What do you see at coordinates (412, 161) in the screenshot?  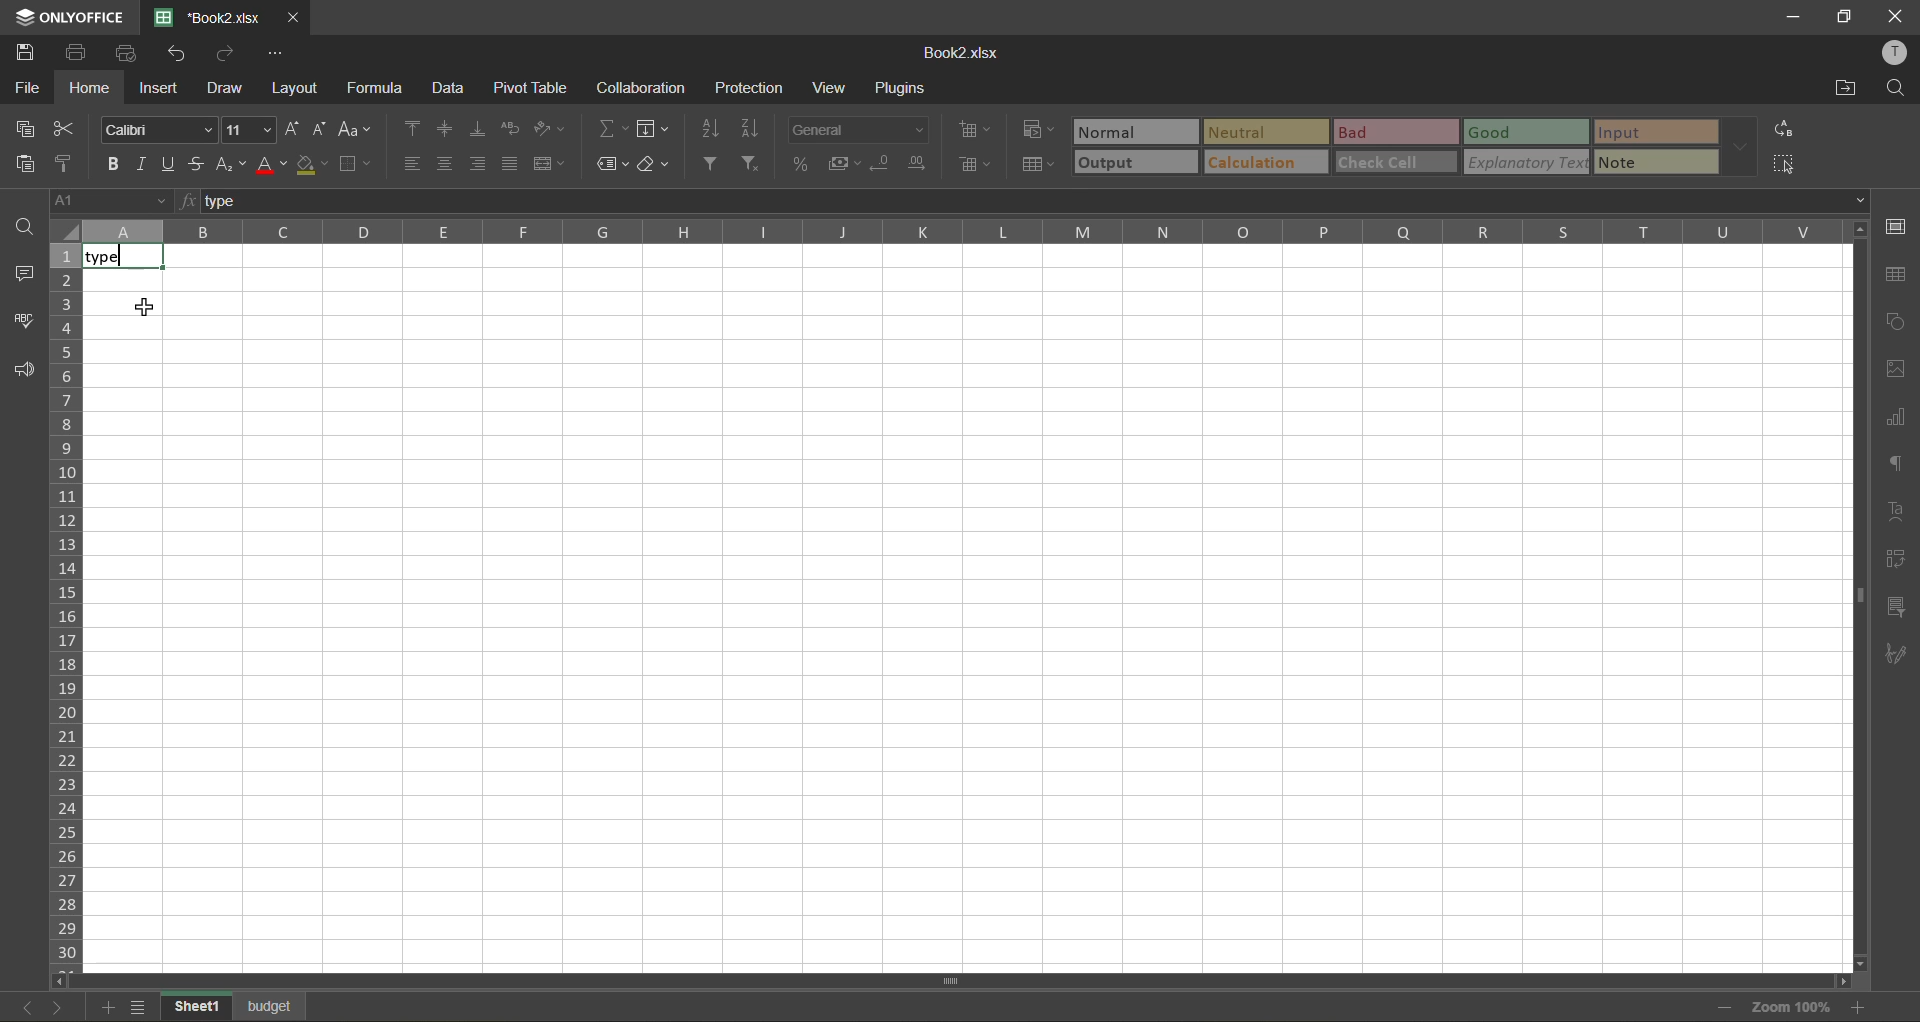 I see `align left` at bounding box center [412, 161].